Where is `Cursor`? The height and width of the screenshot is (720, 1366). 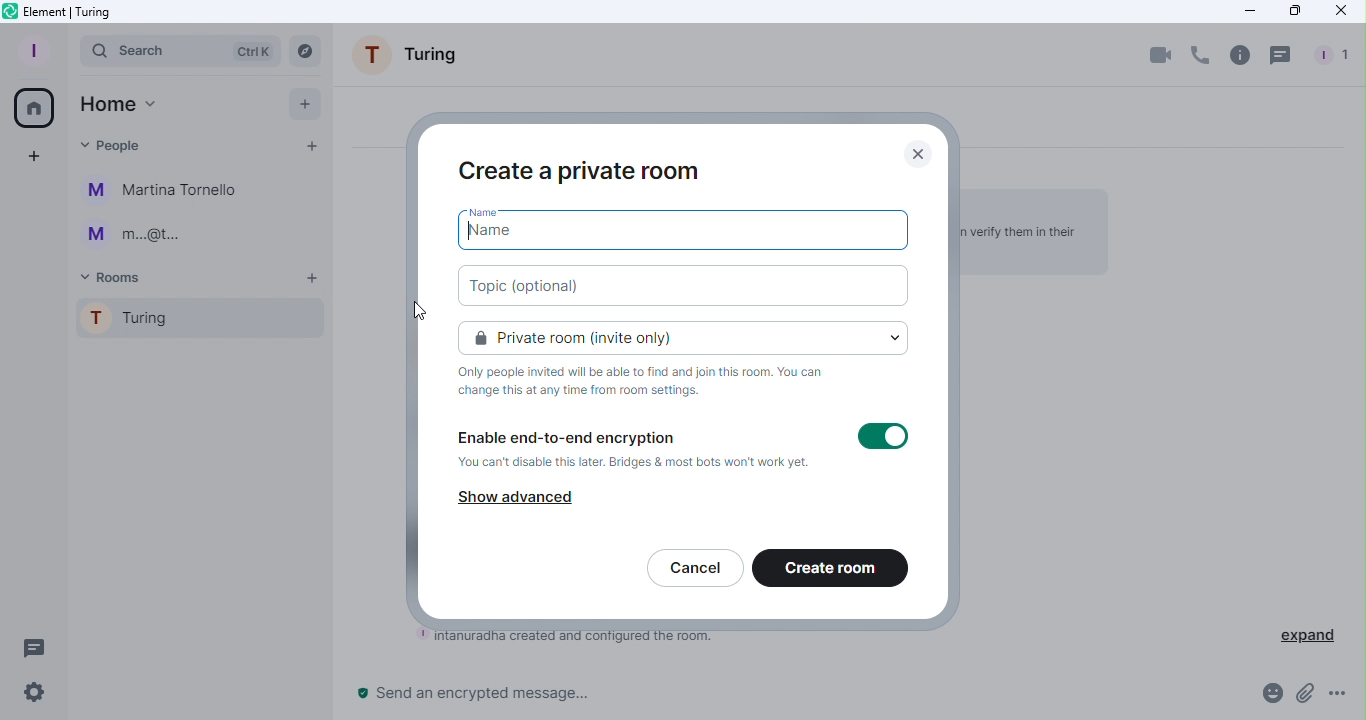
Cursor is located at coordinates (410, 309).